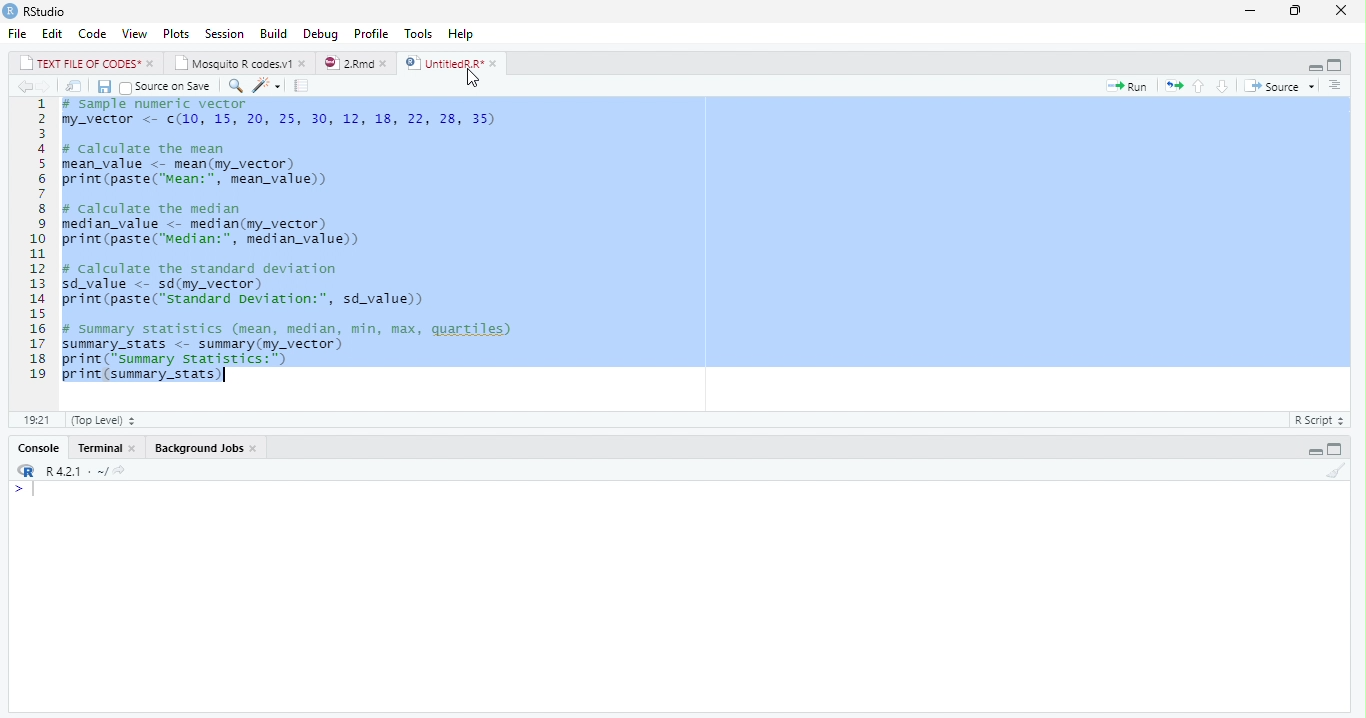 This screenshot has height=718, width=1366. I want to click on R 4.2.1 . ~/, so click(86, 472).